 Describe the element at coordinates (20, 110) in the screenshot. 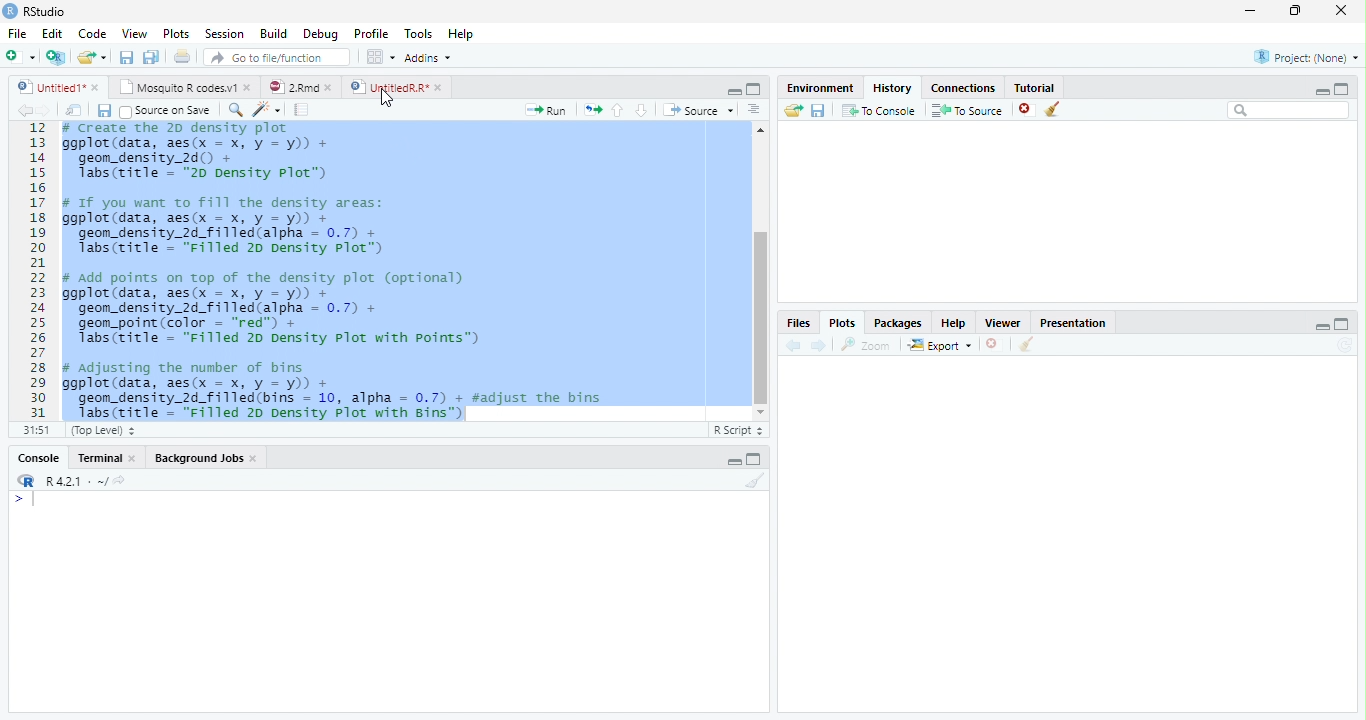

I see `back` at that location.